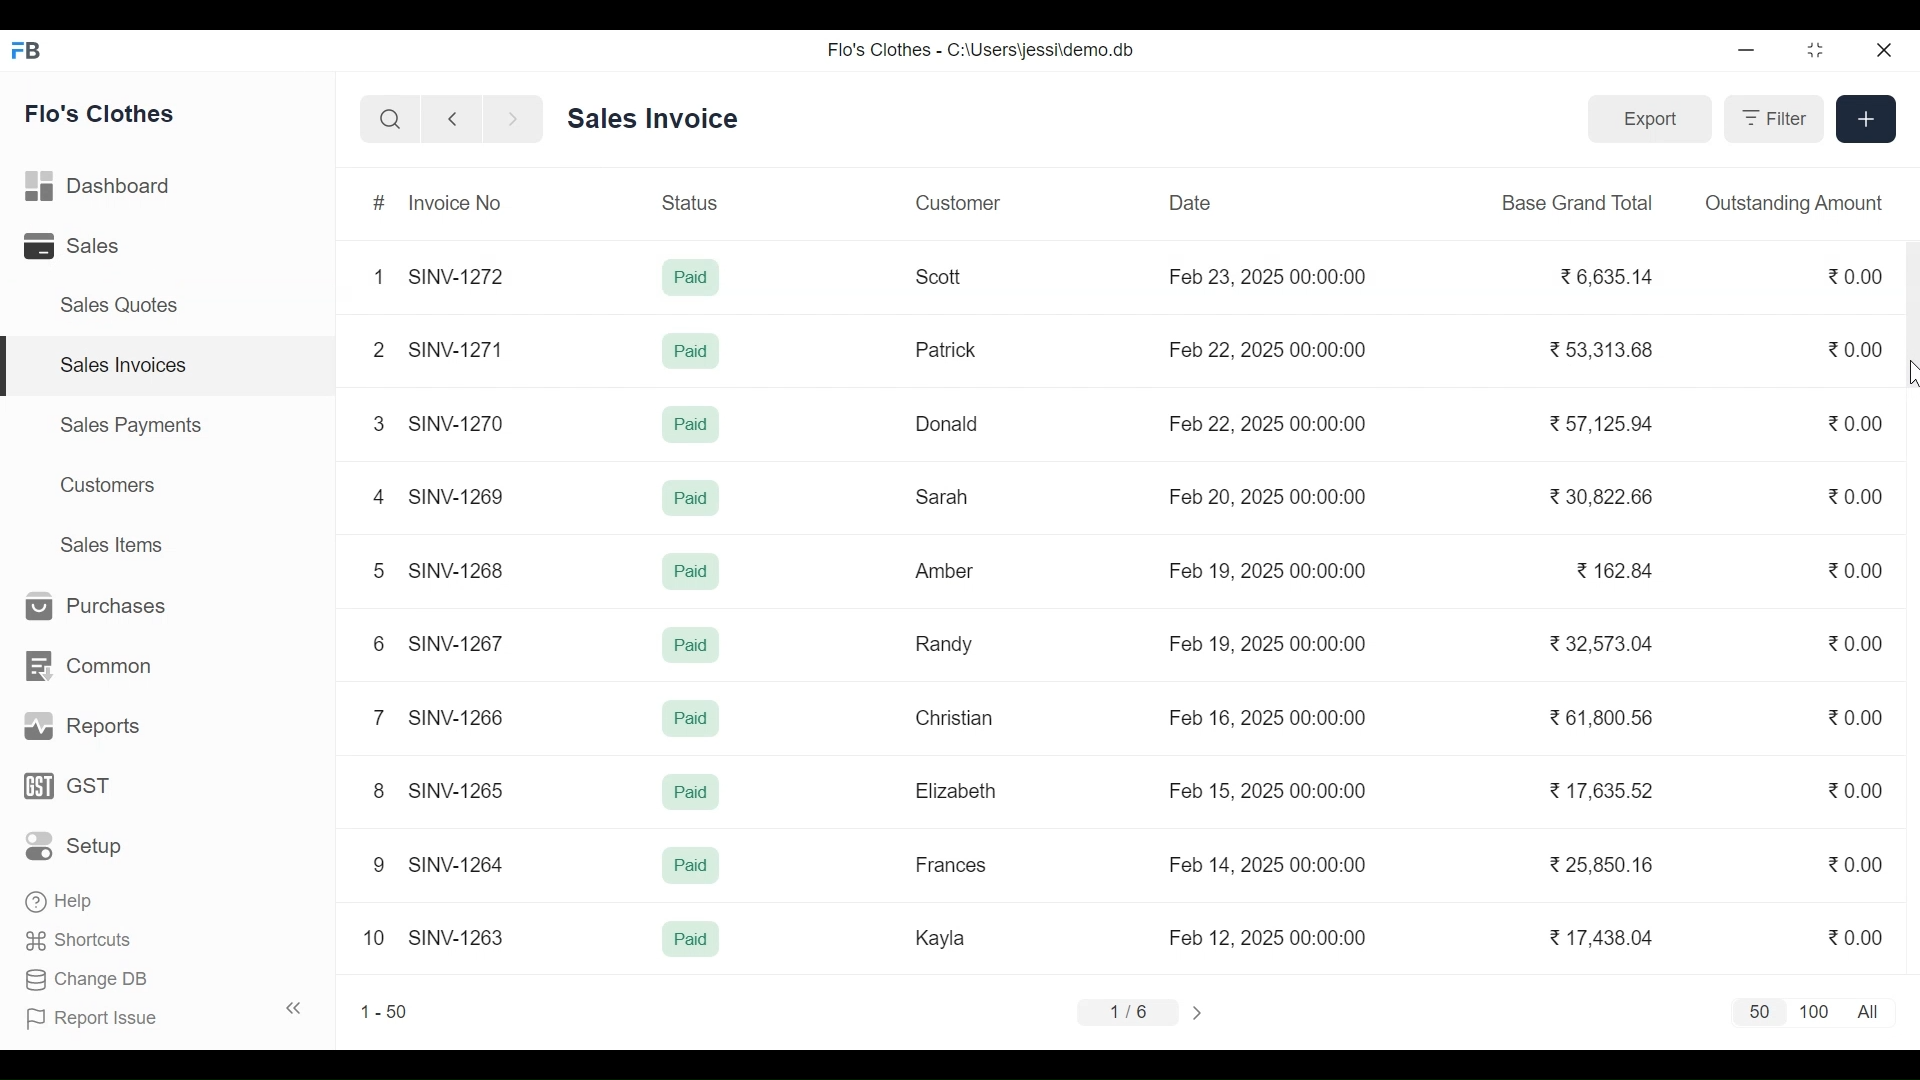  What do you see at coordinates (33, 51) in the screenshot?
I see `Frappe Book Desktop Icon` at bounding box center [33, 51].